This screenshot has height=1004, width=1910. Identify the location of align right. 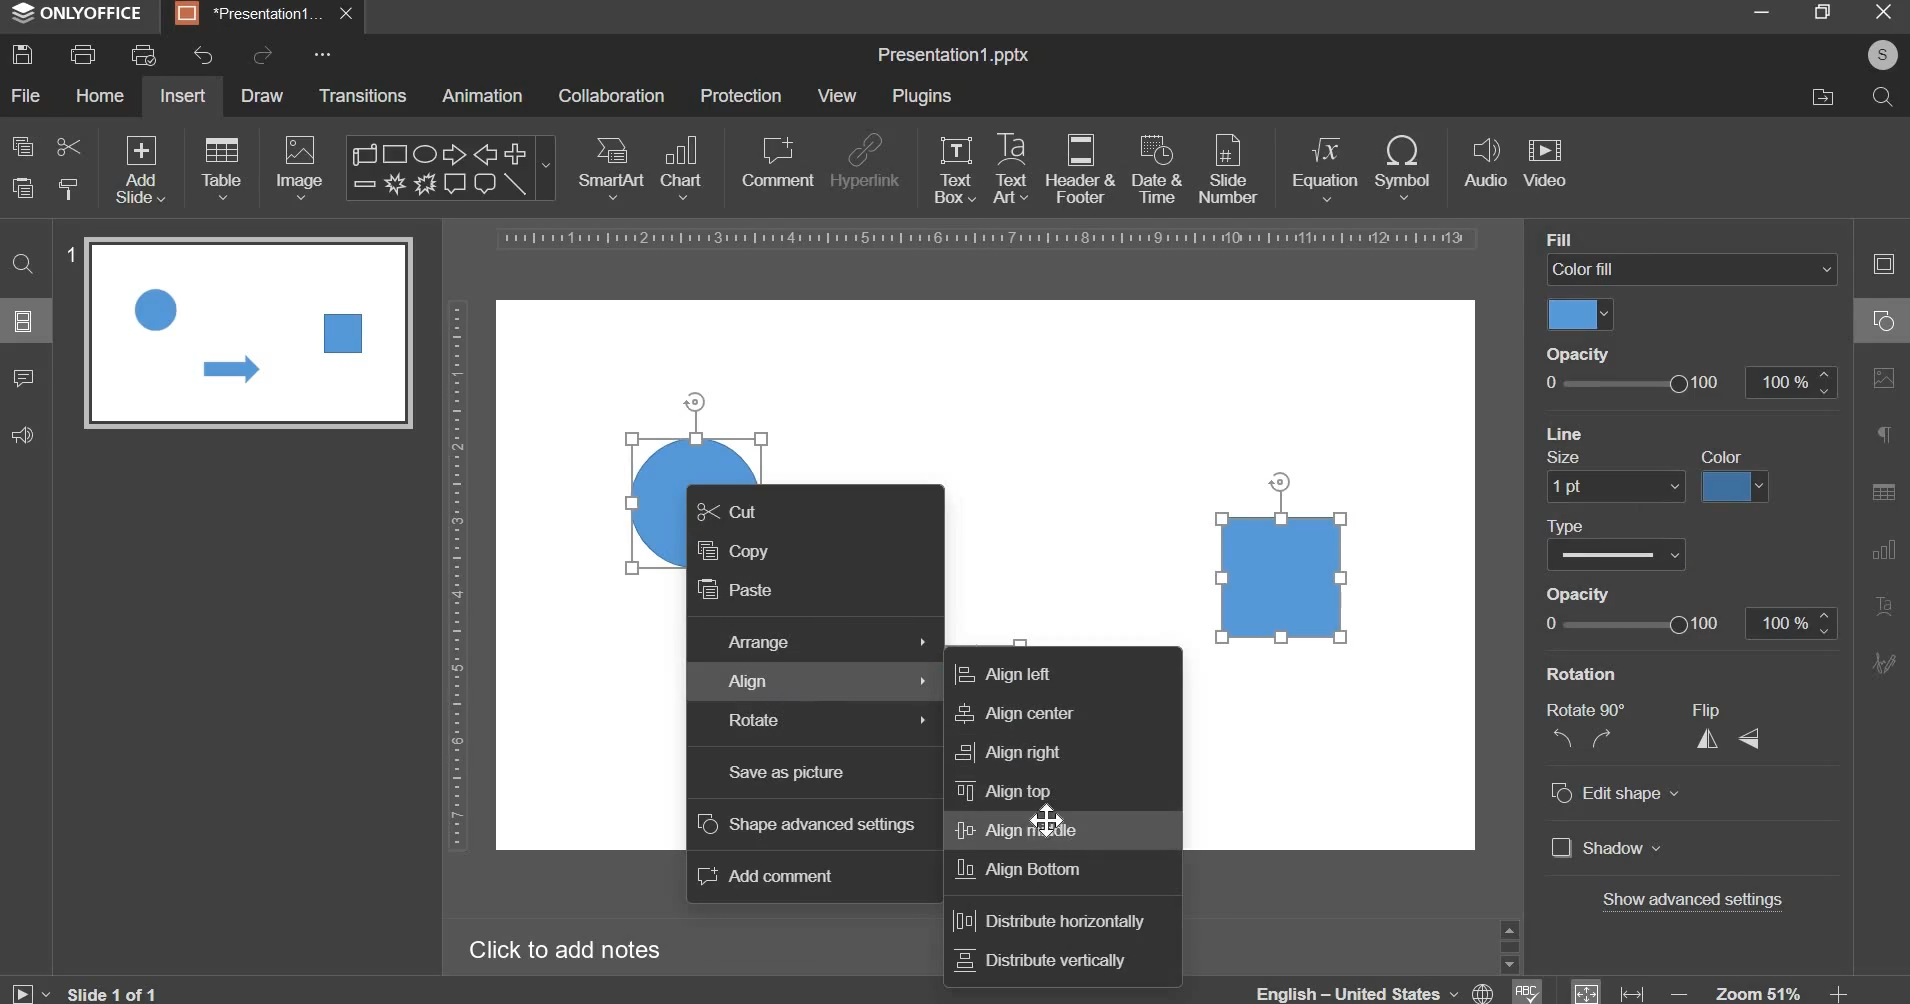
(1008, 752).